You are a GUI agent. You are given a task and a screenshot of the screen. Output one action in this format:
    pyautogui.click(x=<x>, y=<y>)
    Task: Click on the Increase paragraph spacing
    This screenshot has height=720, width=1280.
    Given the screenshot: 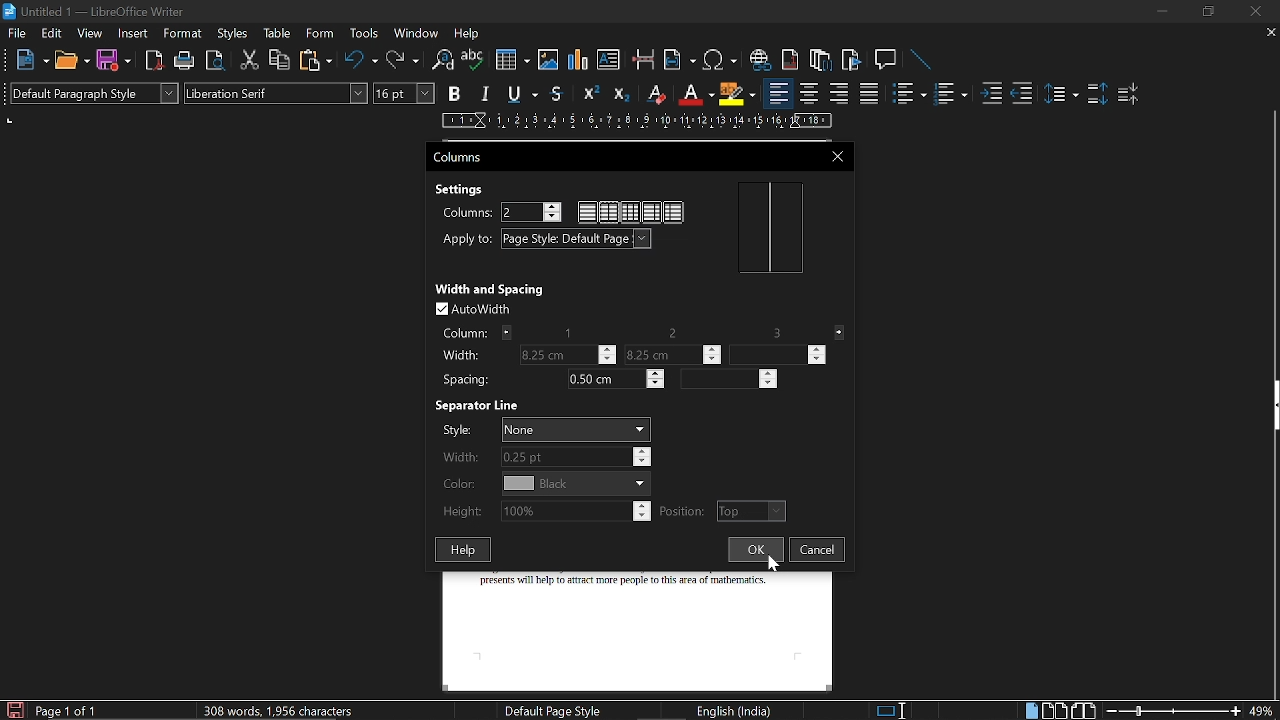 What is the action you would take?
    pyautogui.click(x=1096, y=93)
    